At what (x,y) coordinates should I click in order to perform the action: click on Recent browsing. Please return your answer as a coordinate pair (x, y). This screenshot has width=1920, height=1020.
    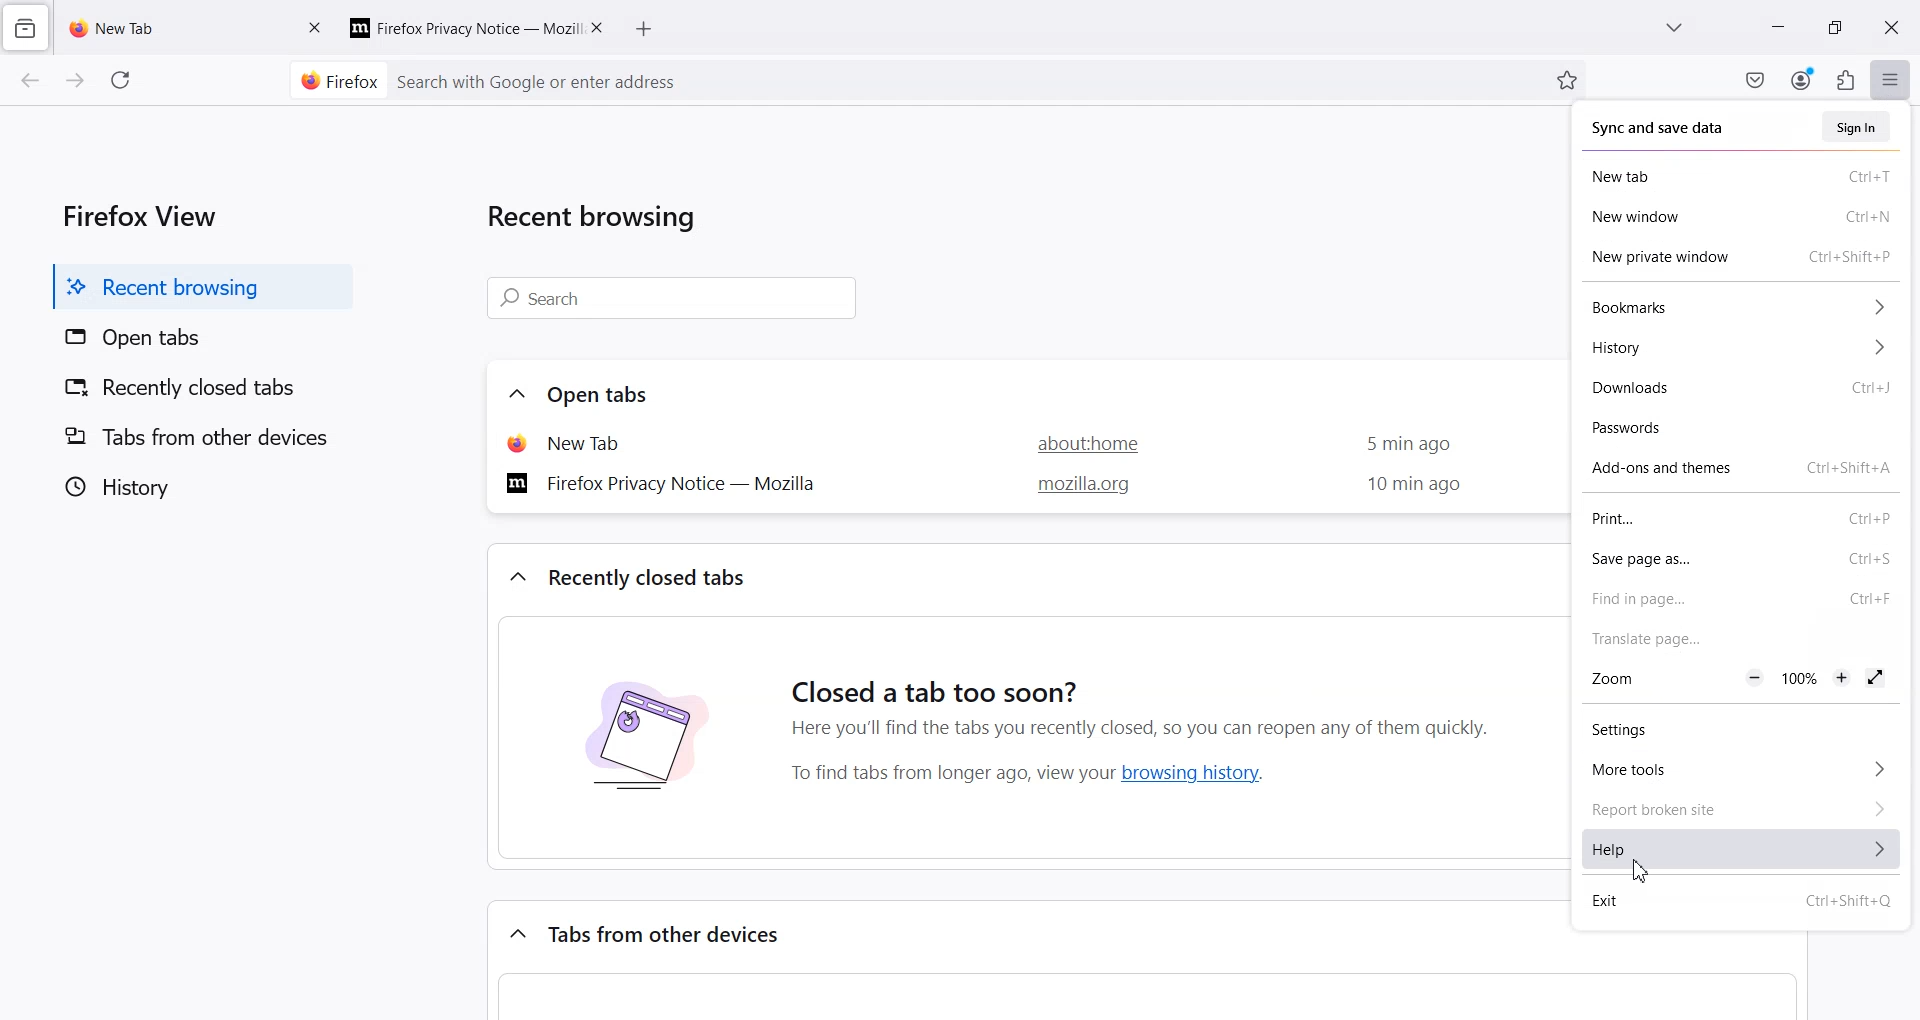
    Looking at the image, I should click on (602, 221).